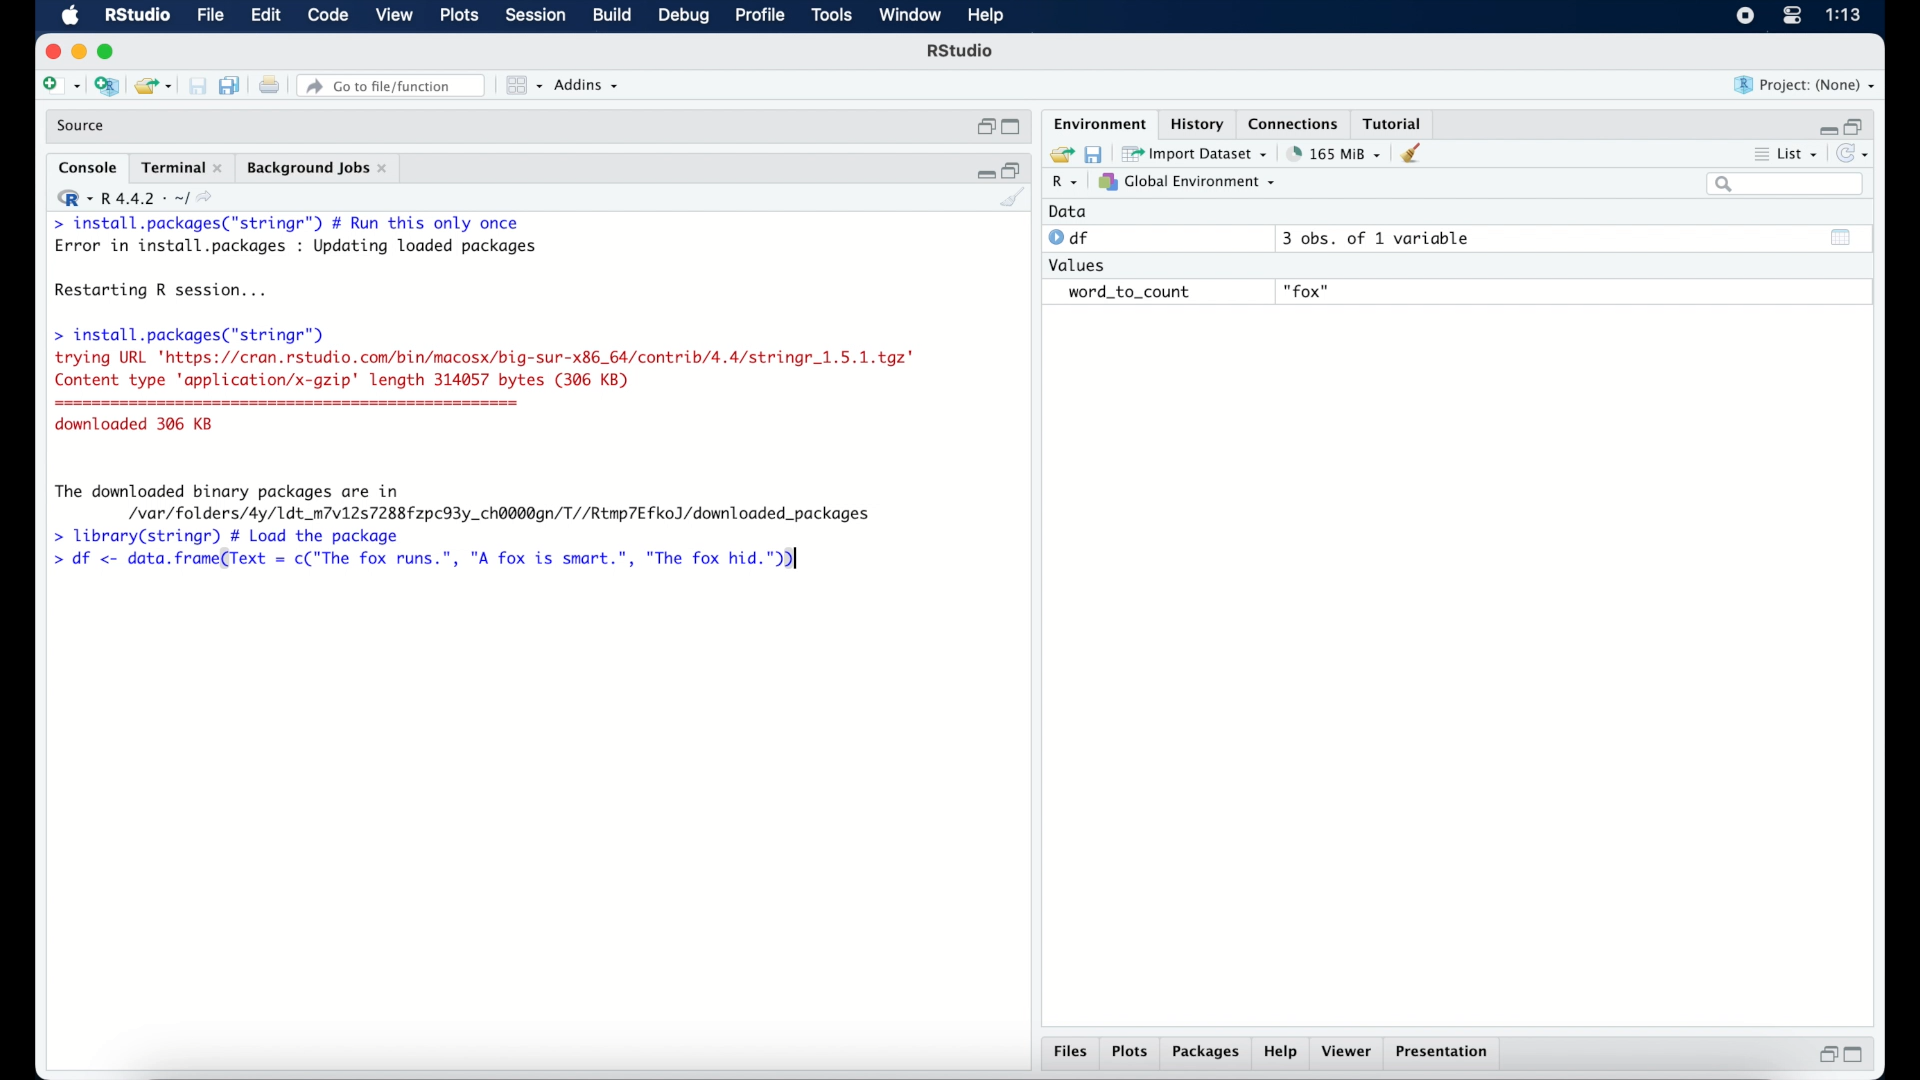 Image resolution: width=1920 pixels, height=1080 pixels. I want to click on maximize, so click(1858, 1055).